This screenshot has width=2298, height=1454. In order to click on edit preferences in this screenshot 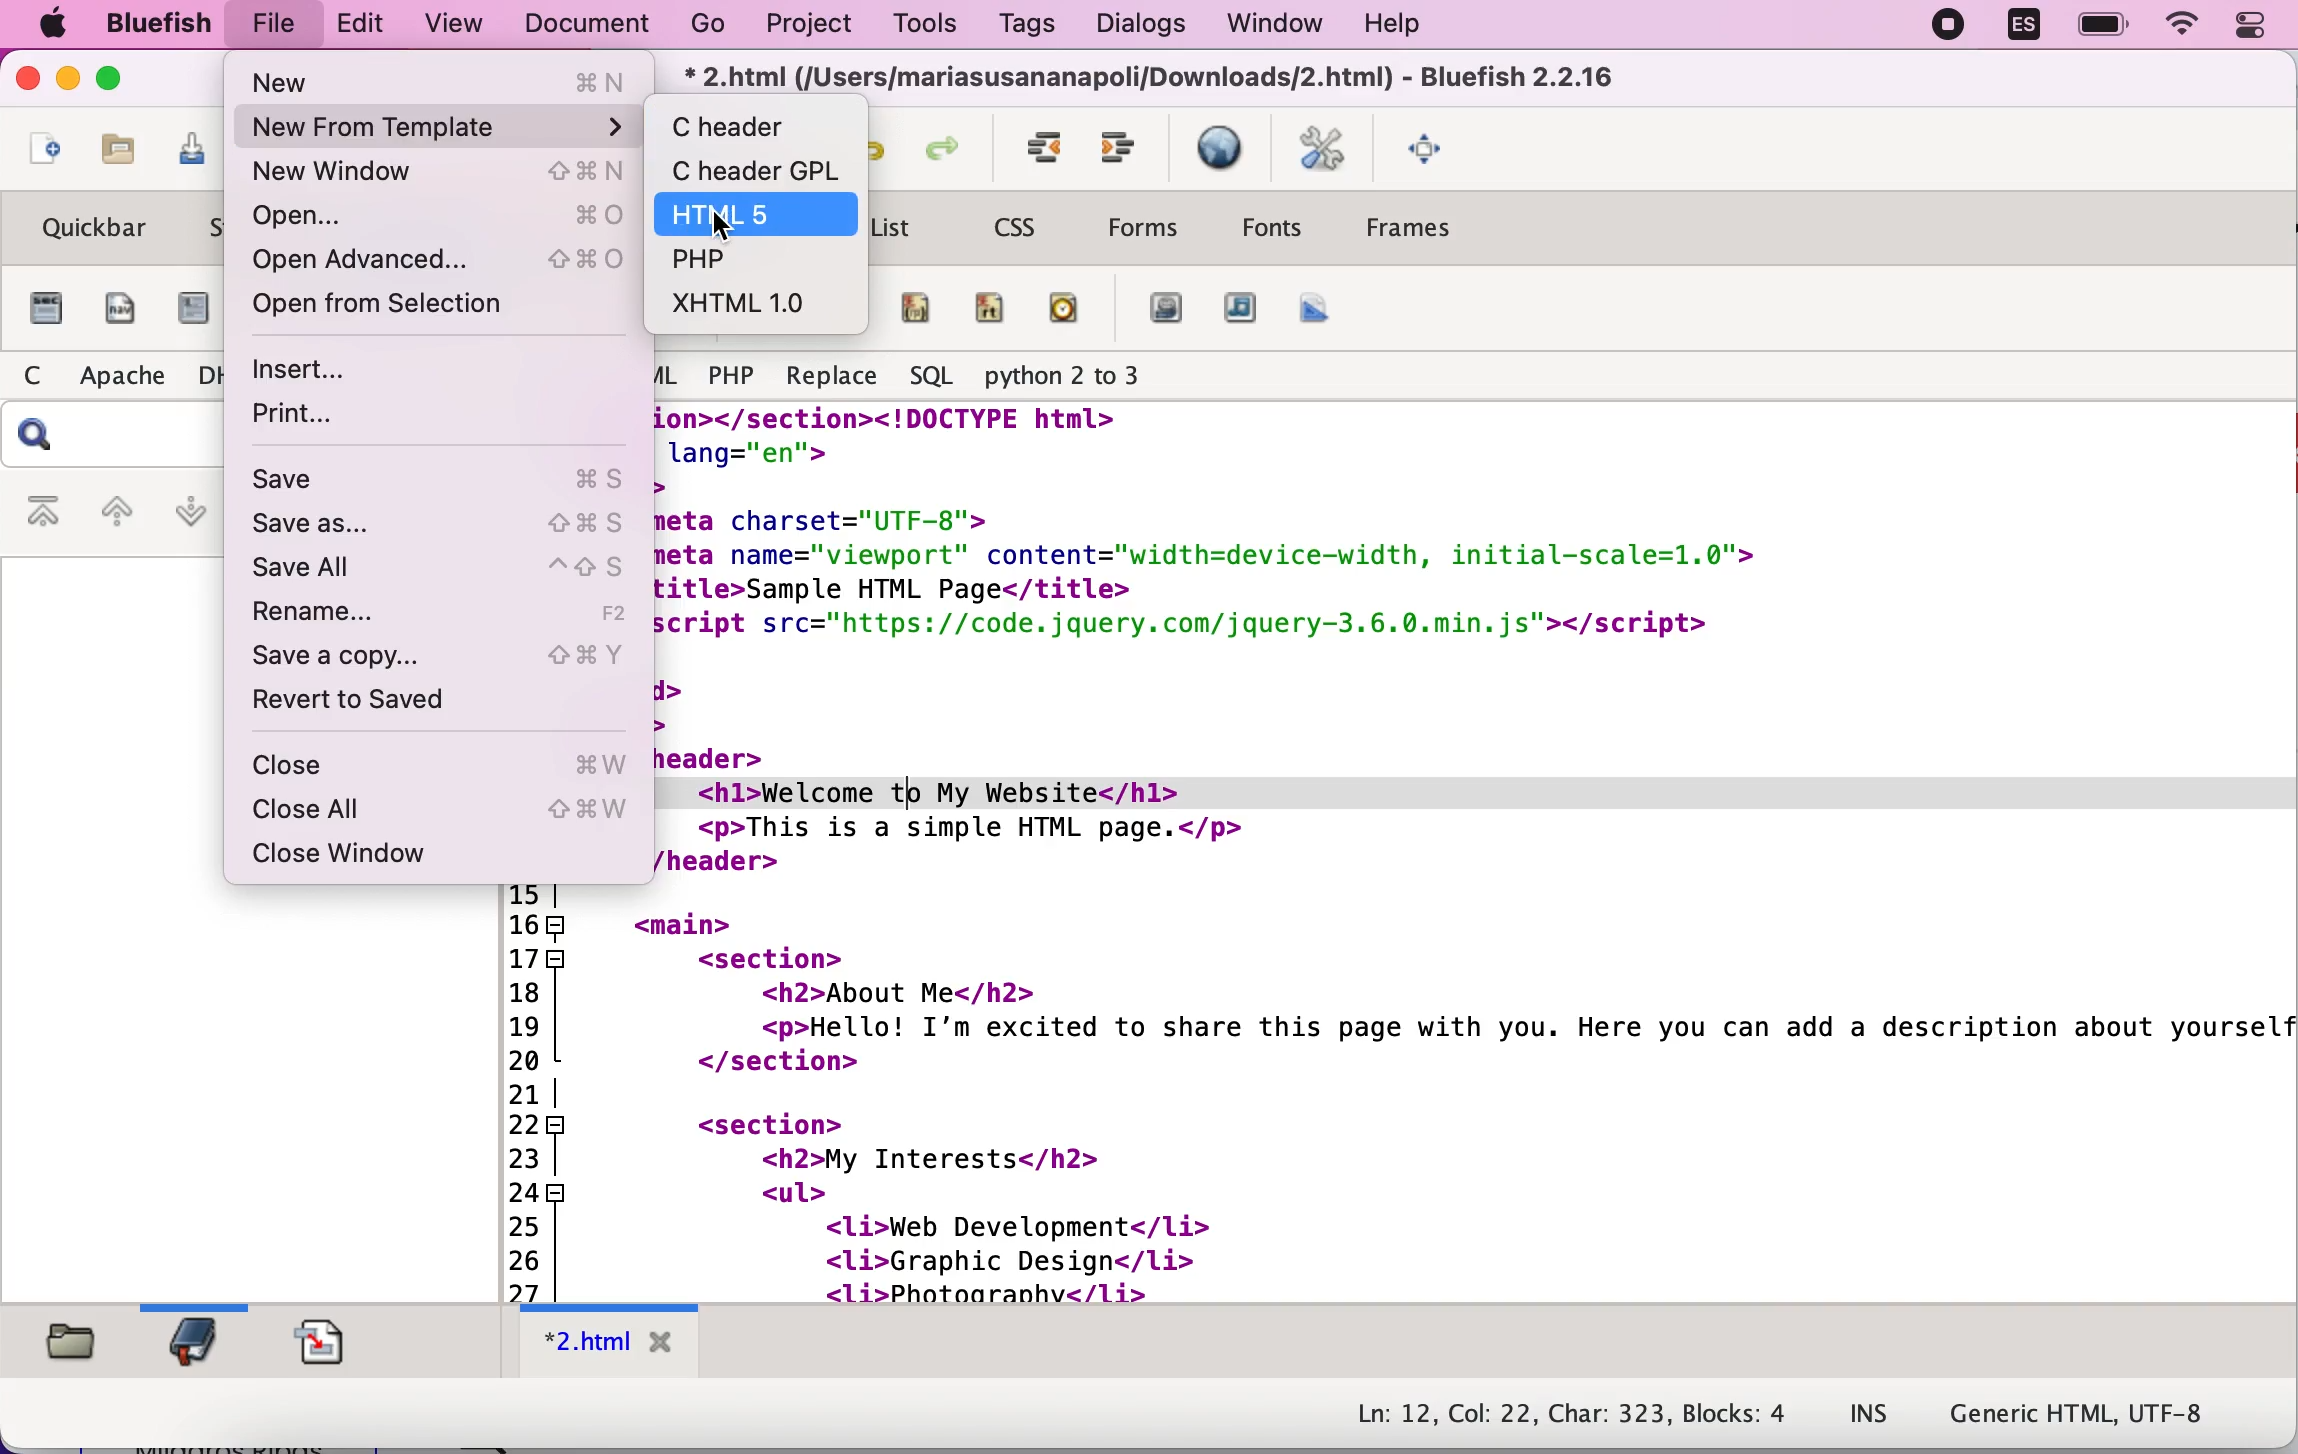, I will do `click(1324, 143)`.